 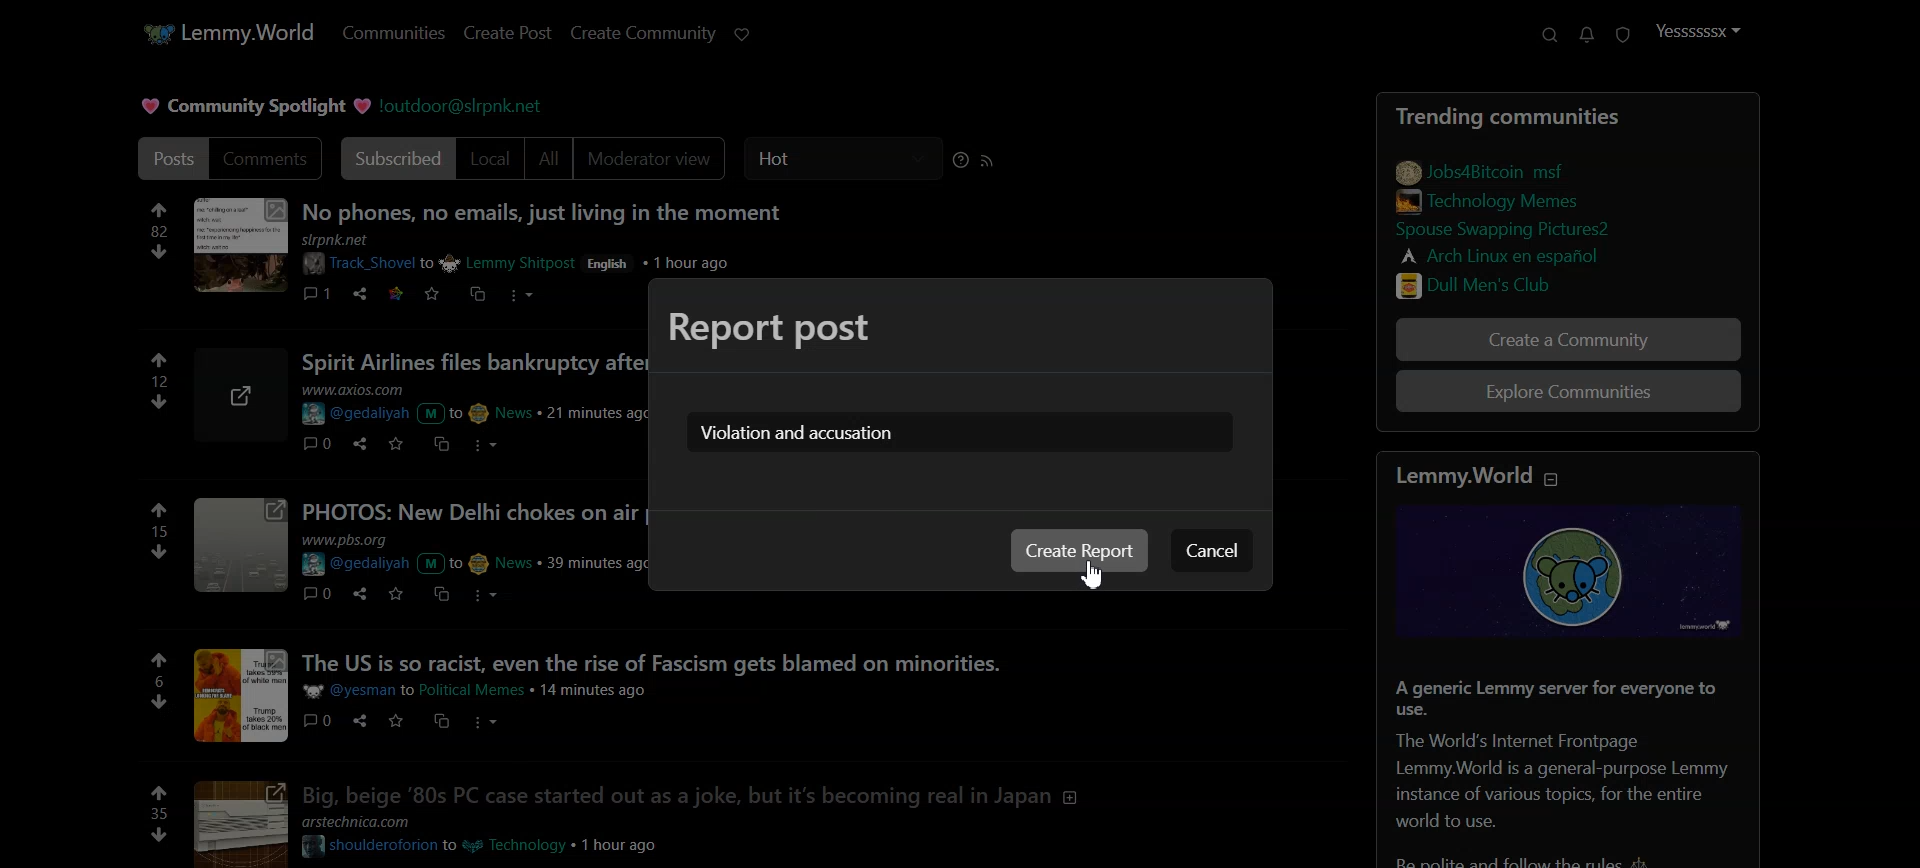 What do you see at coordinates (160, 251) in the screenshot?
I see `downvote` at bounding box center [160, 251].